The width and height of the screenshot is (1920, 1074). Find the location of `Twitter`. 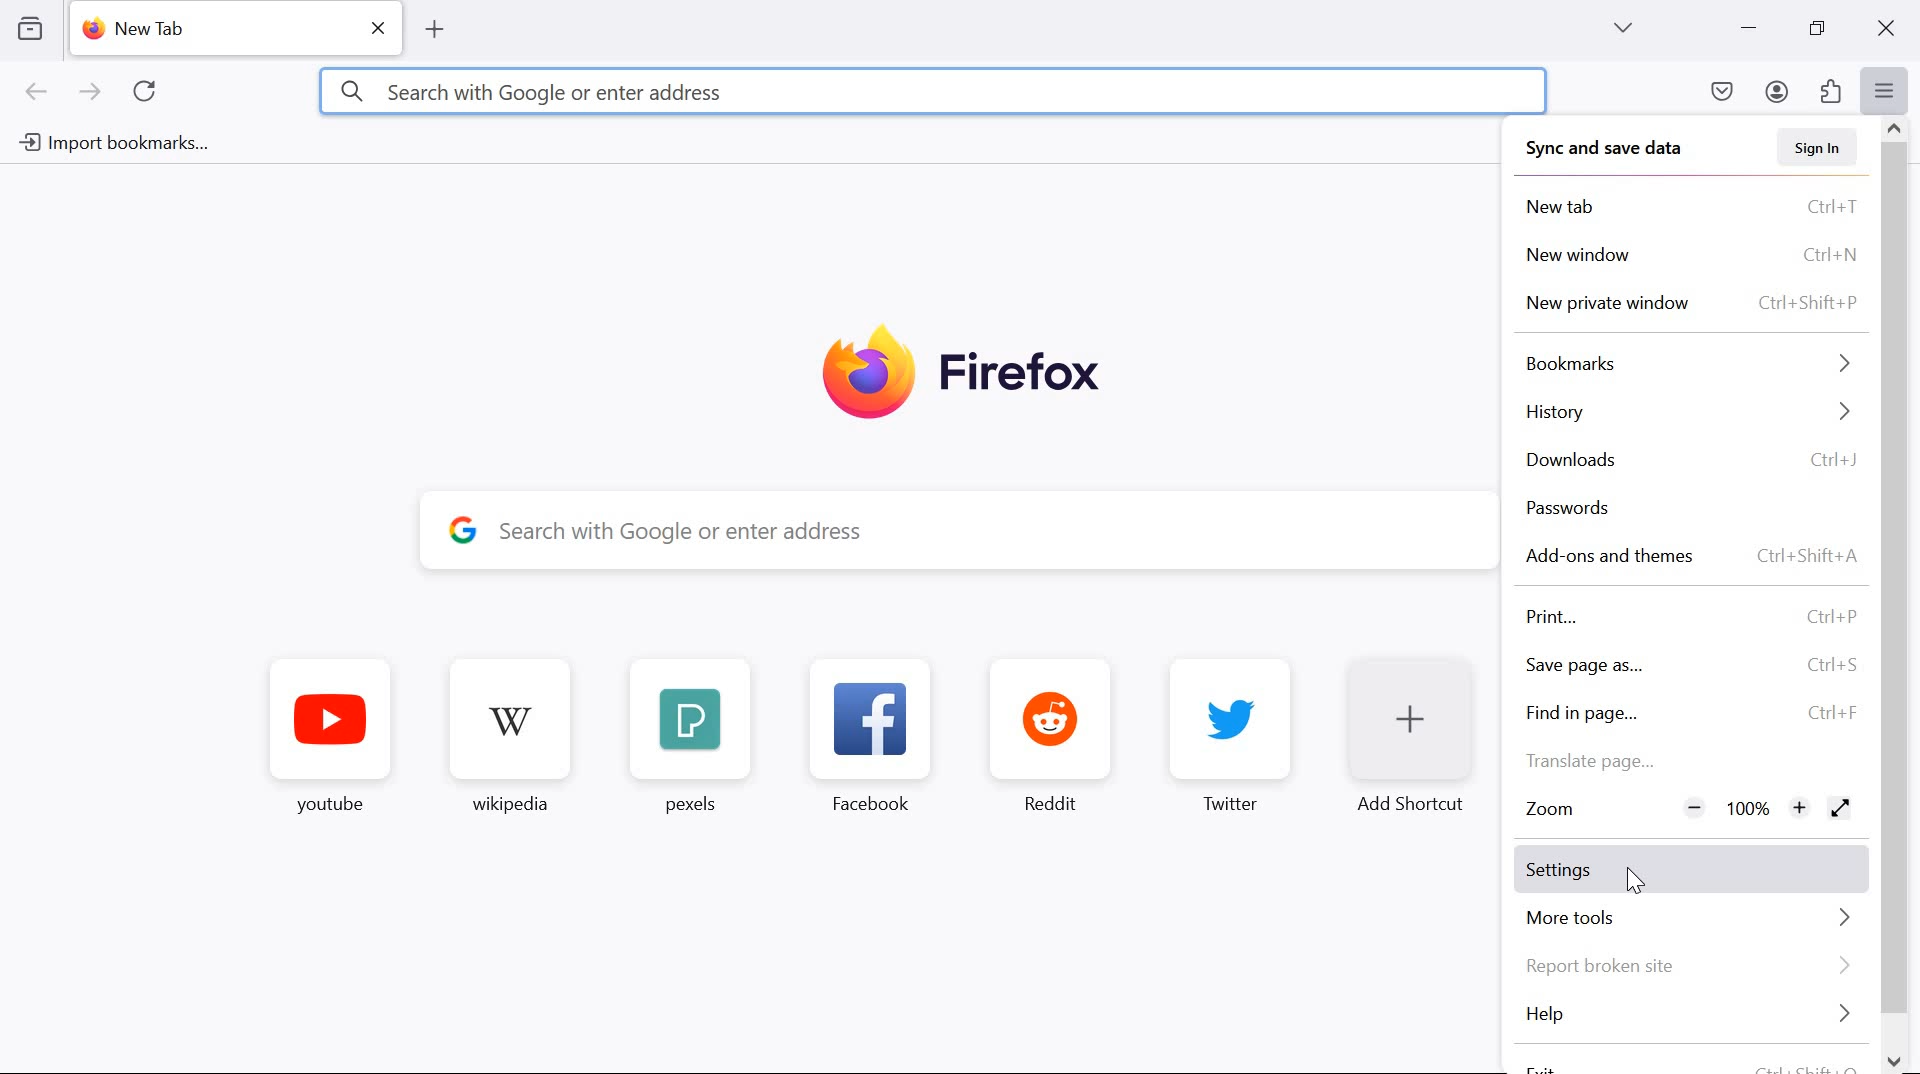

Twitter is located at coordinates (1236, 732).